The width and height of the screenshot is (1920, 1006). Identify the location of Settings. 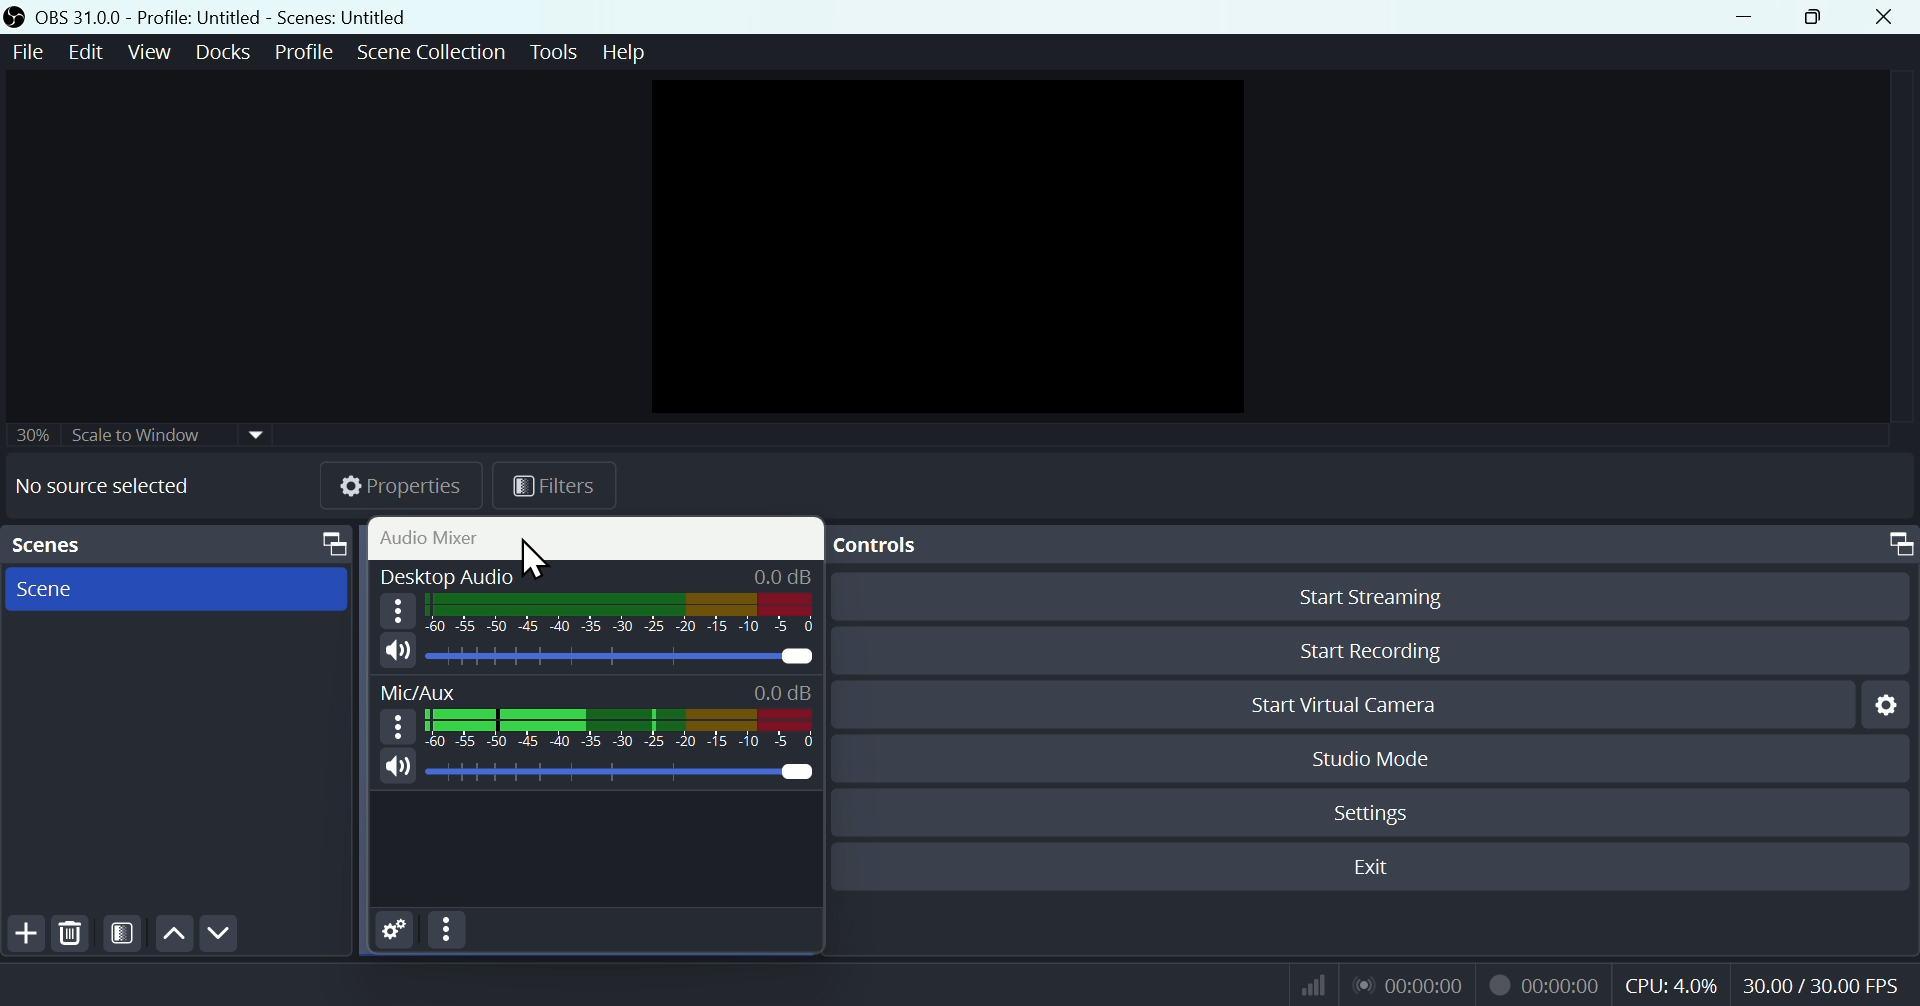
(395, 930).